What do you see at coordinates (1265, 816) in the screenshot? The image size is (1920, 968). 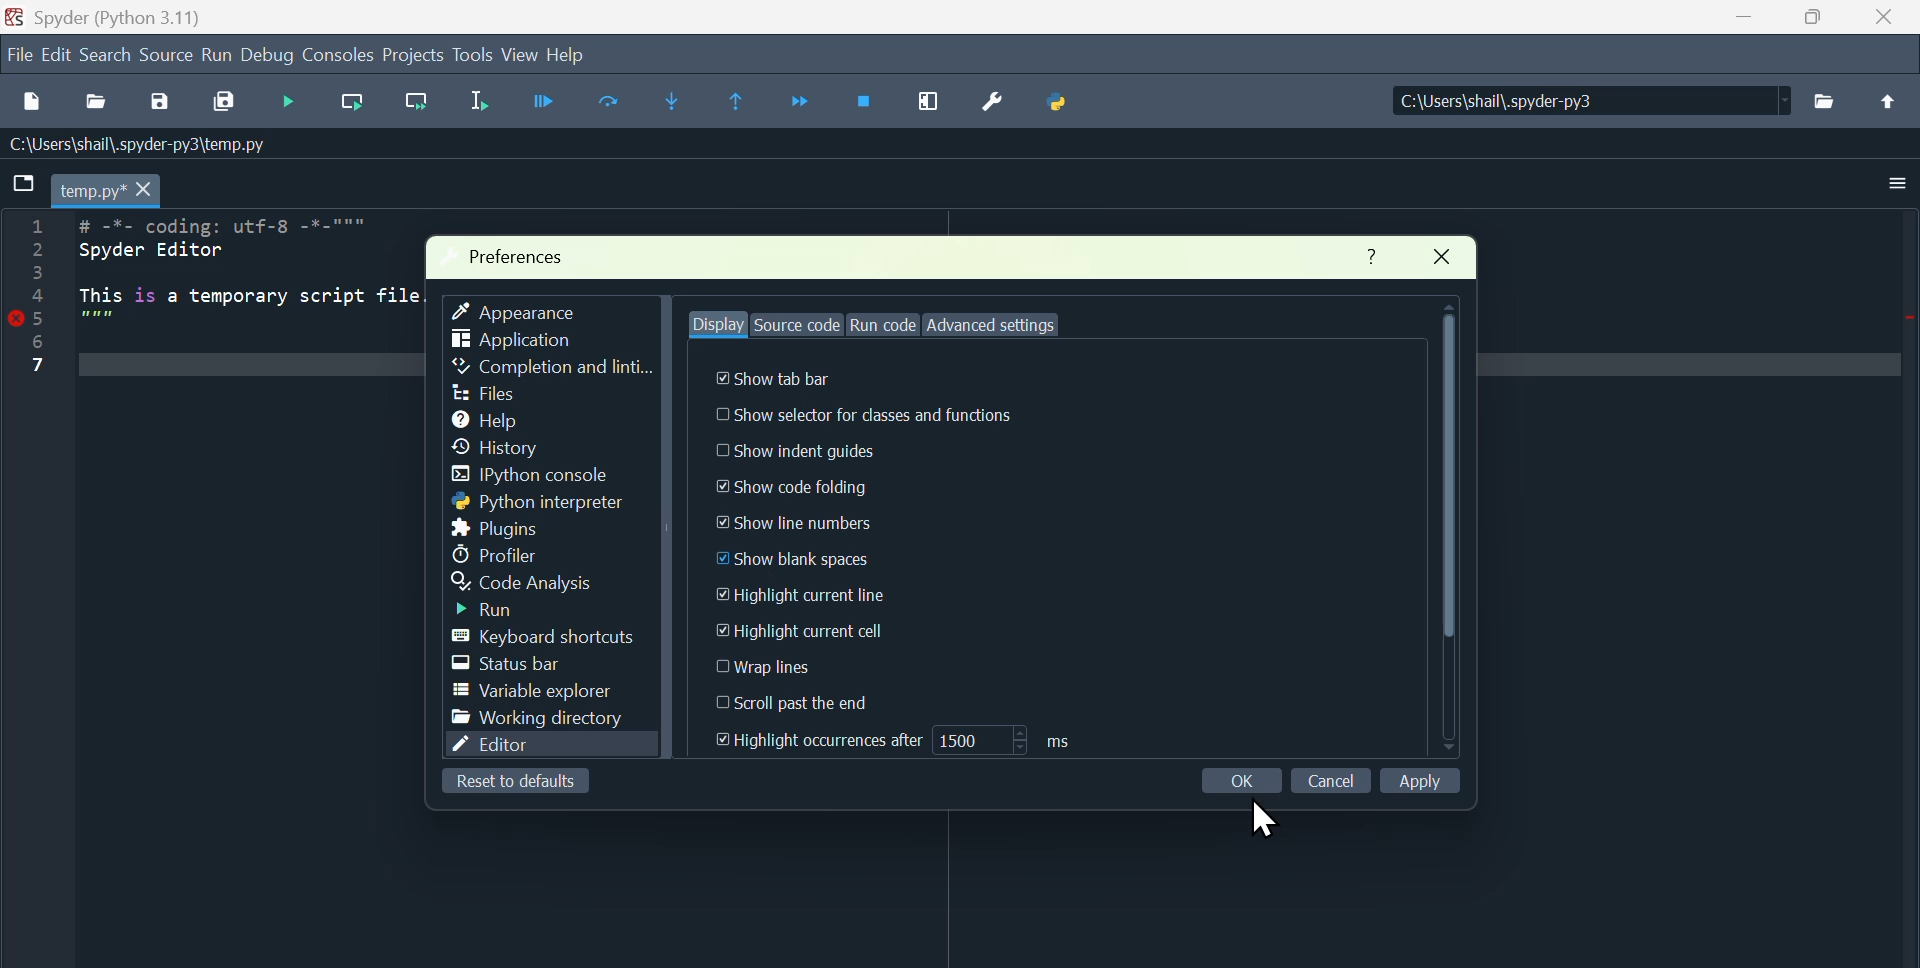 I see `cursor on OK` at bounding box center [1265, 816].